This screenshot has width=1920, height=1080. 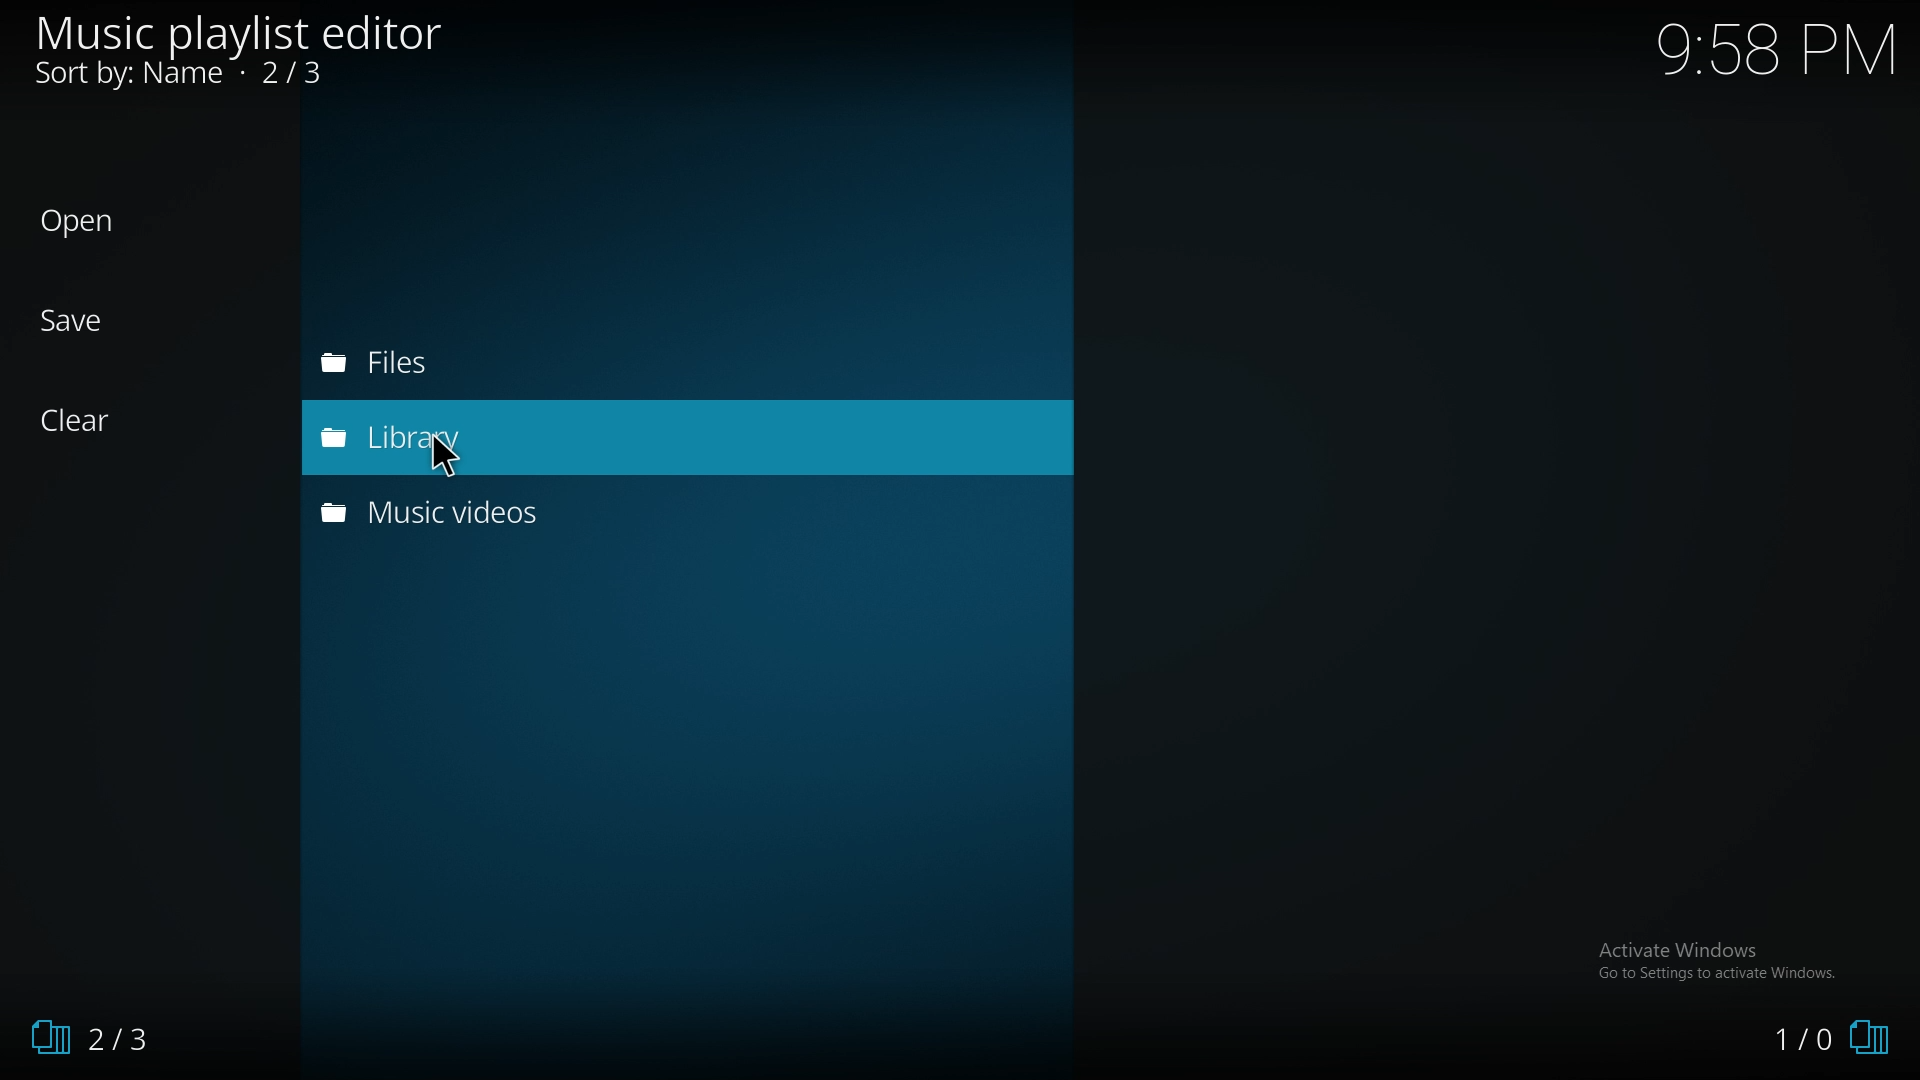 What do you see at coordinates (494, 366) in the screenshot?
I see `files` at bounding box center [494, 366].